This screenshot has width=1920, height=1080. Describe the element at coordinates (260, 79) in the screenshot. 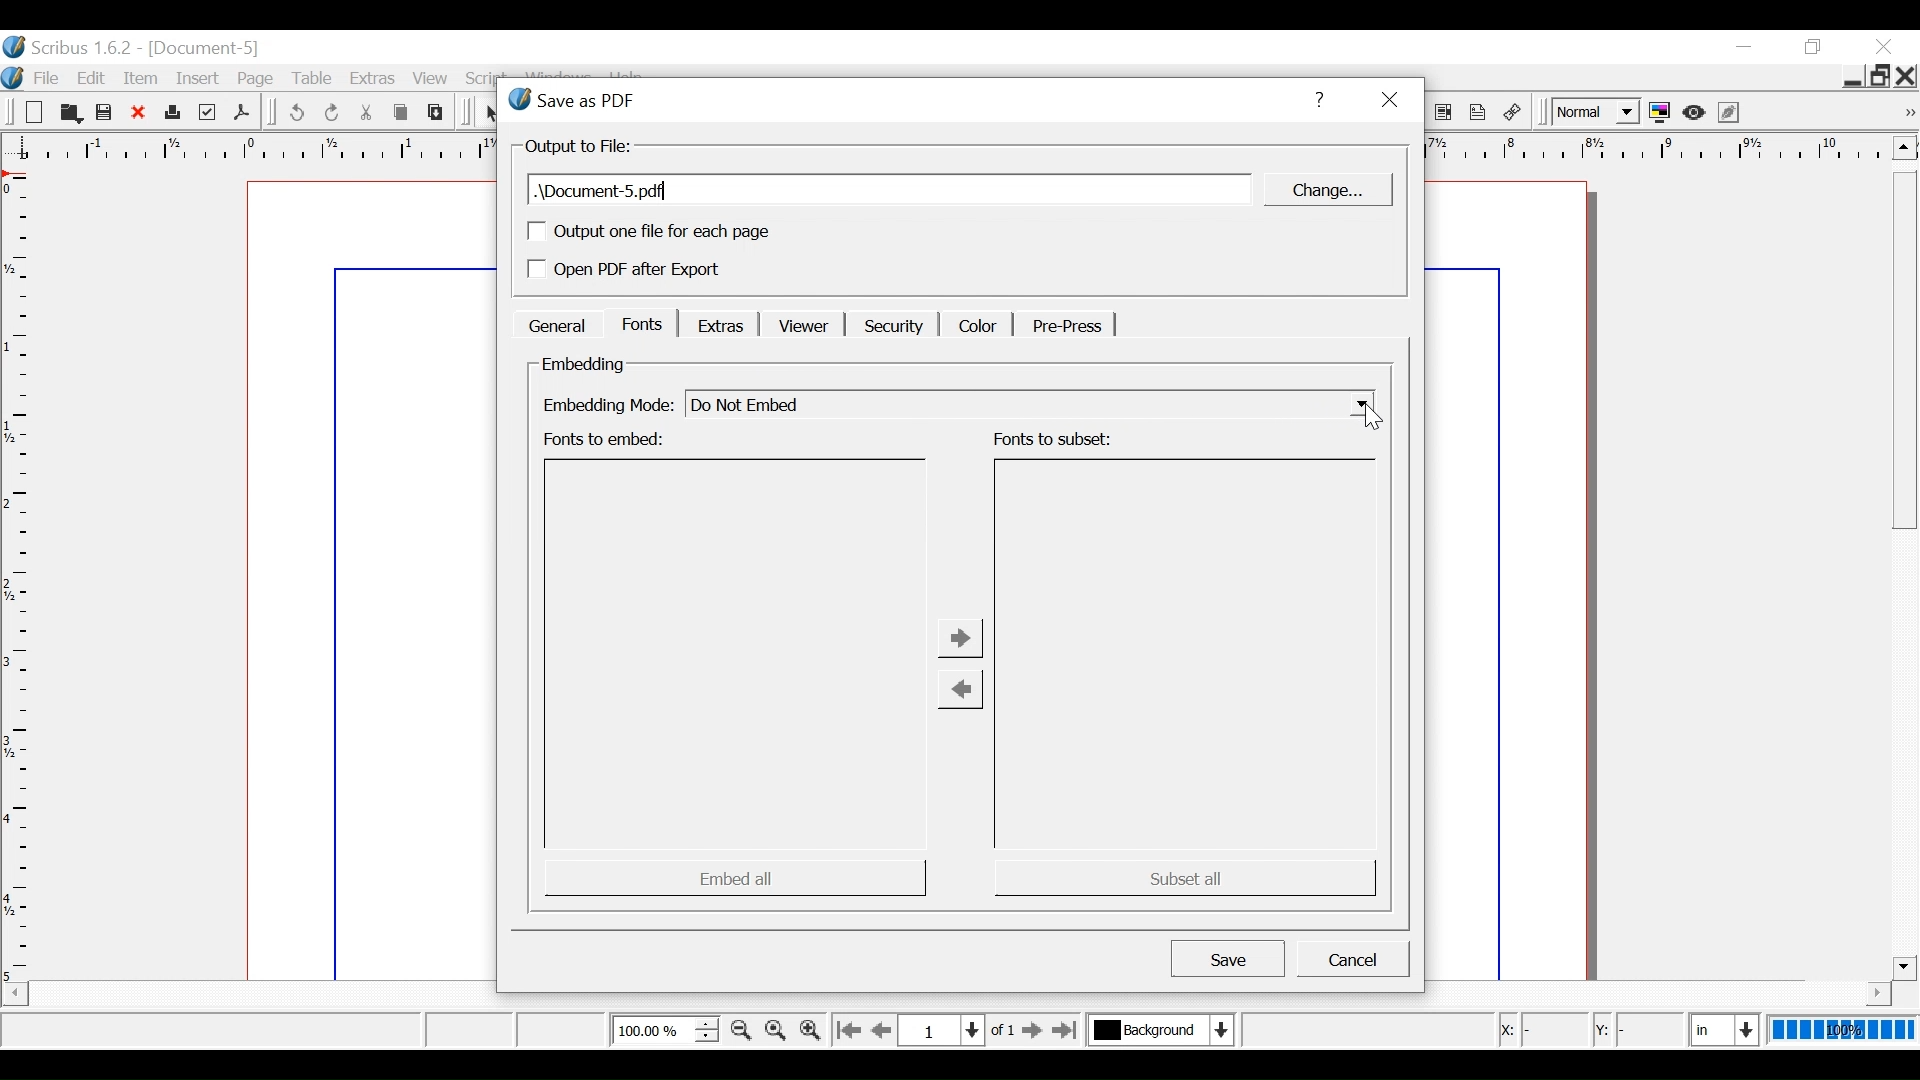

I see `Page` at that location.